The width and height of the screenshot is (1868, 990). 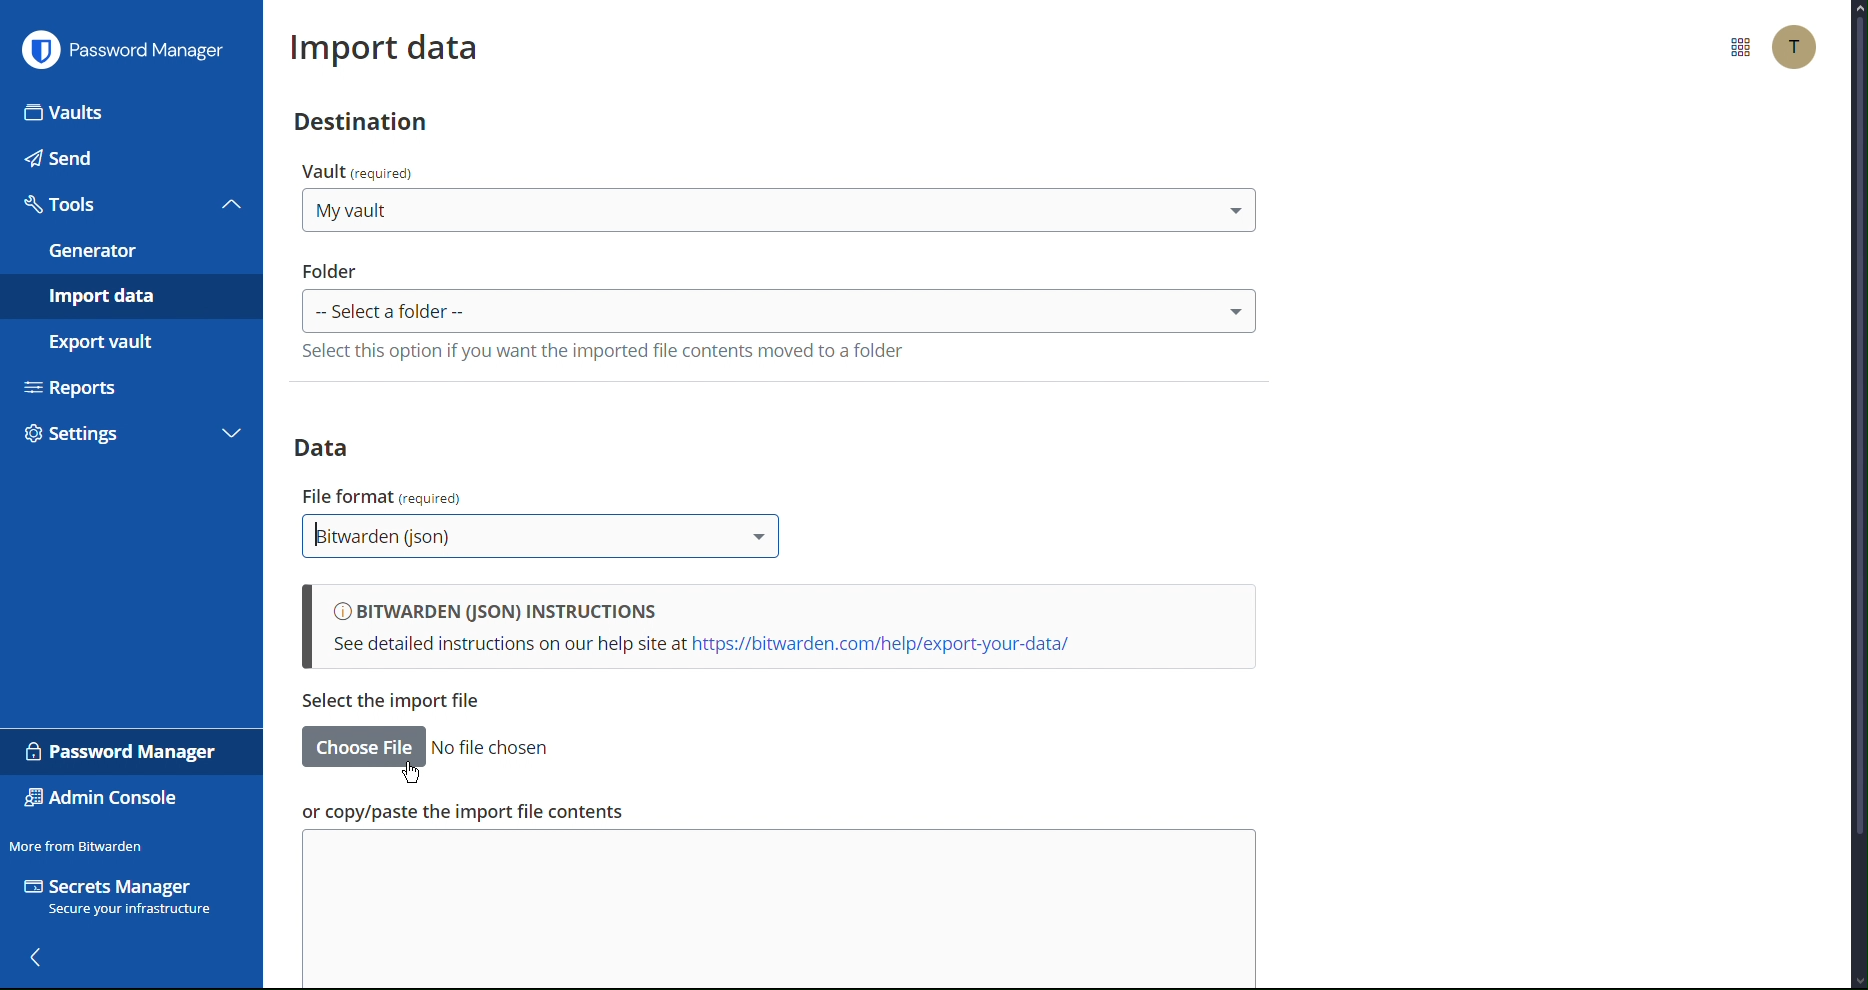 I want to click on Cursor, so click(x=417, y=774).